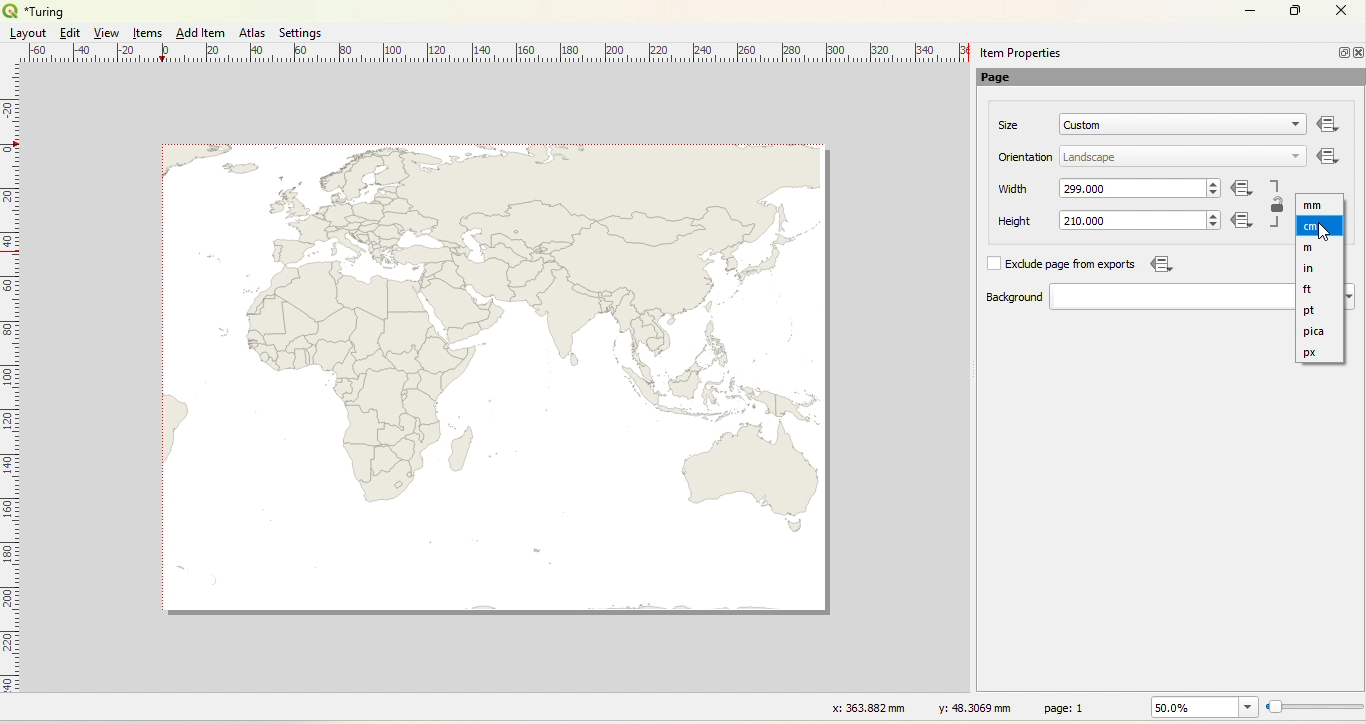 Image resolution: width=1366 pixels, height=724 pixels. Describe the element at coordinates (1309, 353) in the screenshot. I see `px` at that location.